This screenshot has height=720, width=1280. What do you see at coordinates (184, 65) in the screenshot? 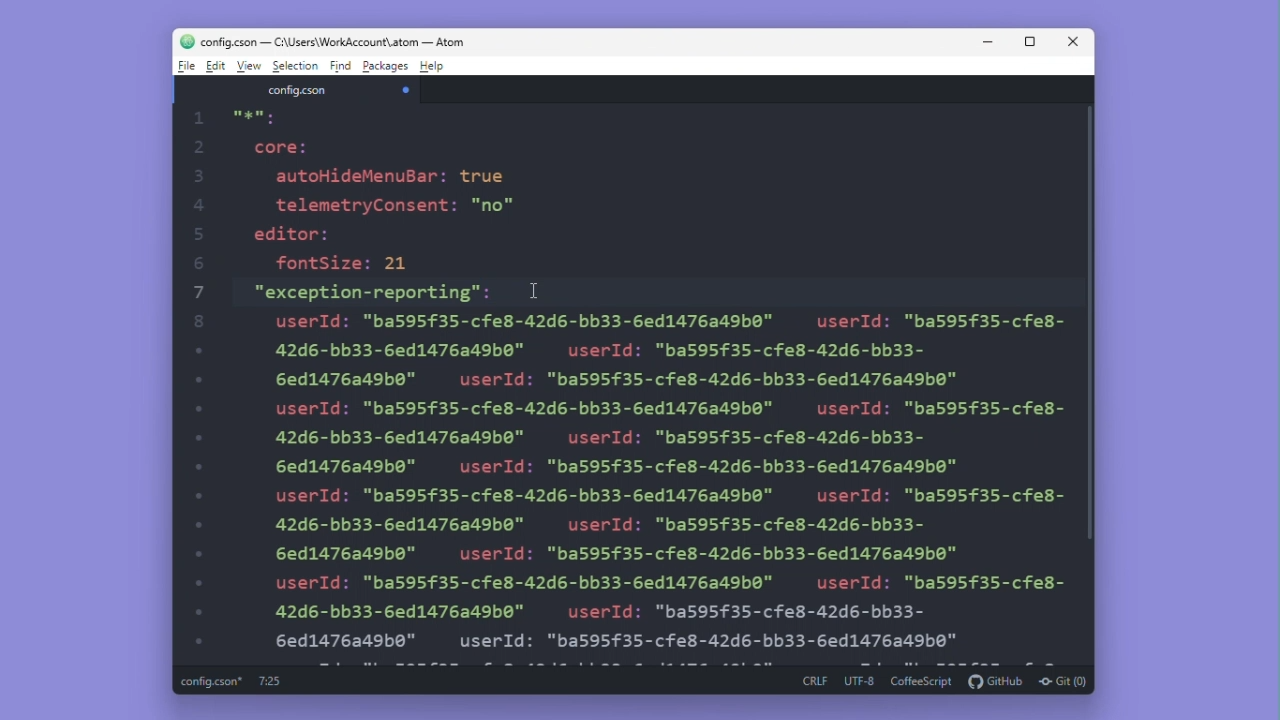
I see `File` at bounding box center [184, 65].